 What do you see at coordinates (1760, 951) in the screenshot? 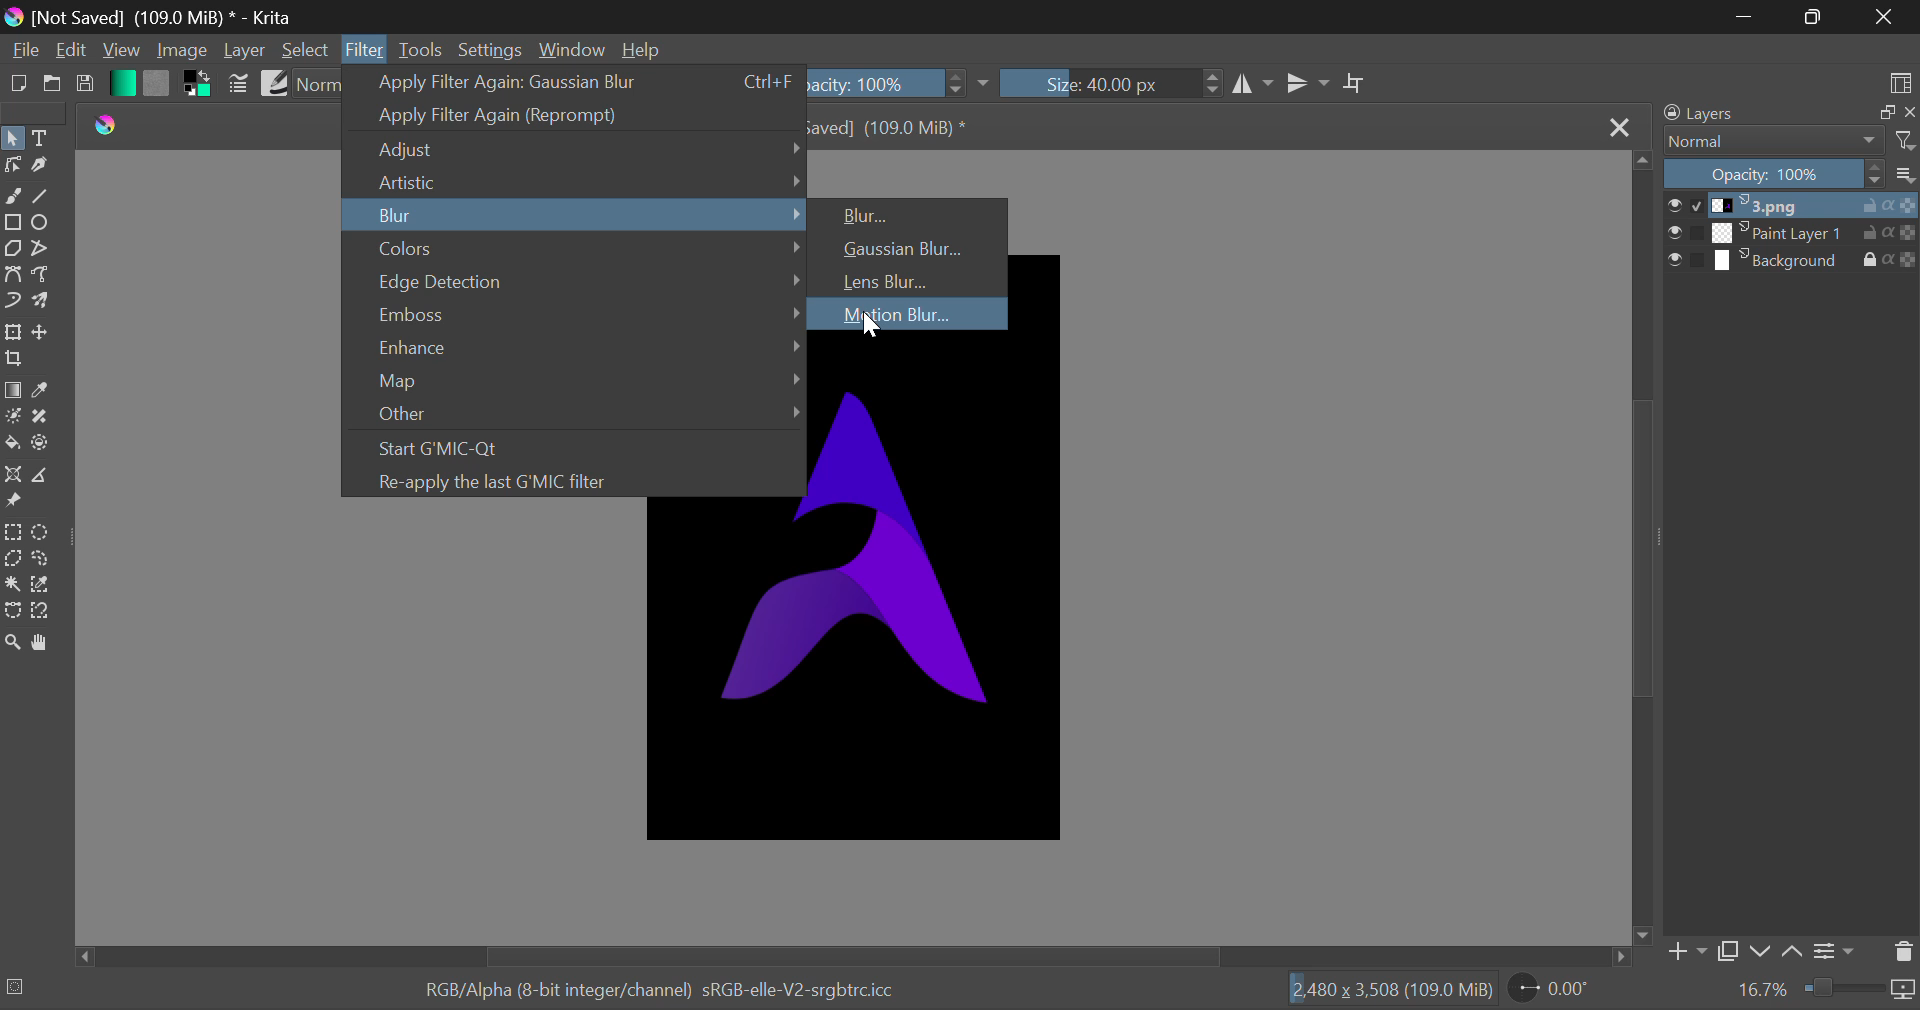
I see `Move Layer Down` at bounding box center [1760, 951].